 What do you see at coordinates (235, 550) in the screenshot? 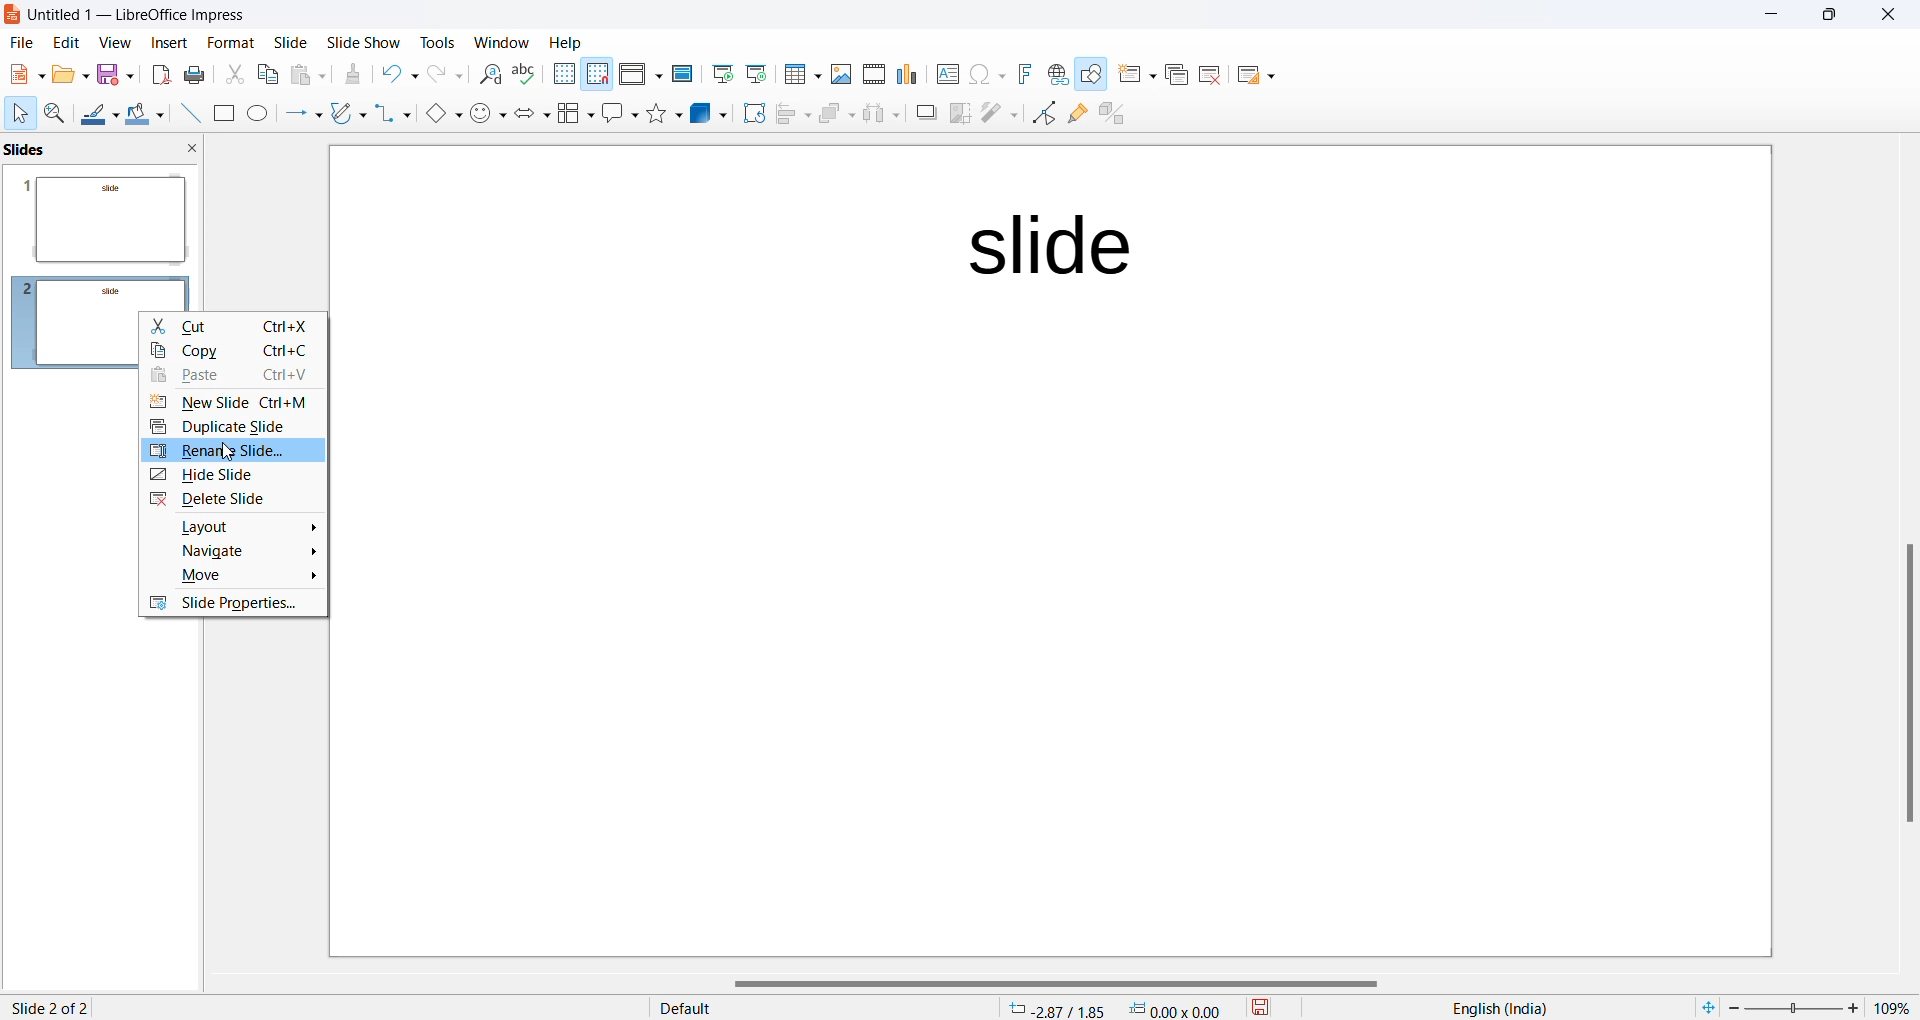
I see `navigate slide` at bounding box center [235, 550].